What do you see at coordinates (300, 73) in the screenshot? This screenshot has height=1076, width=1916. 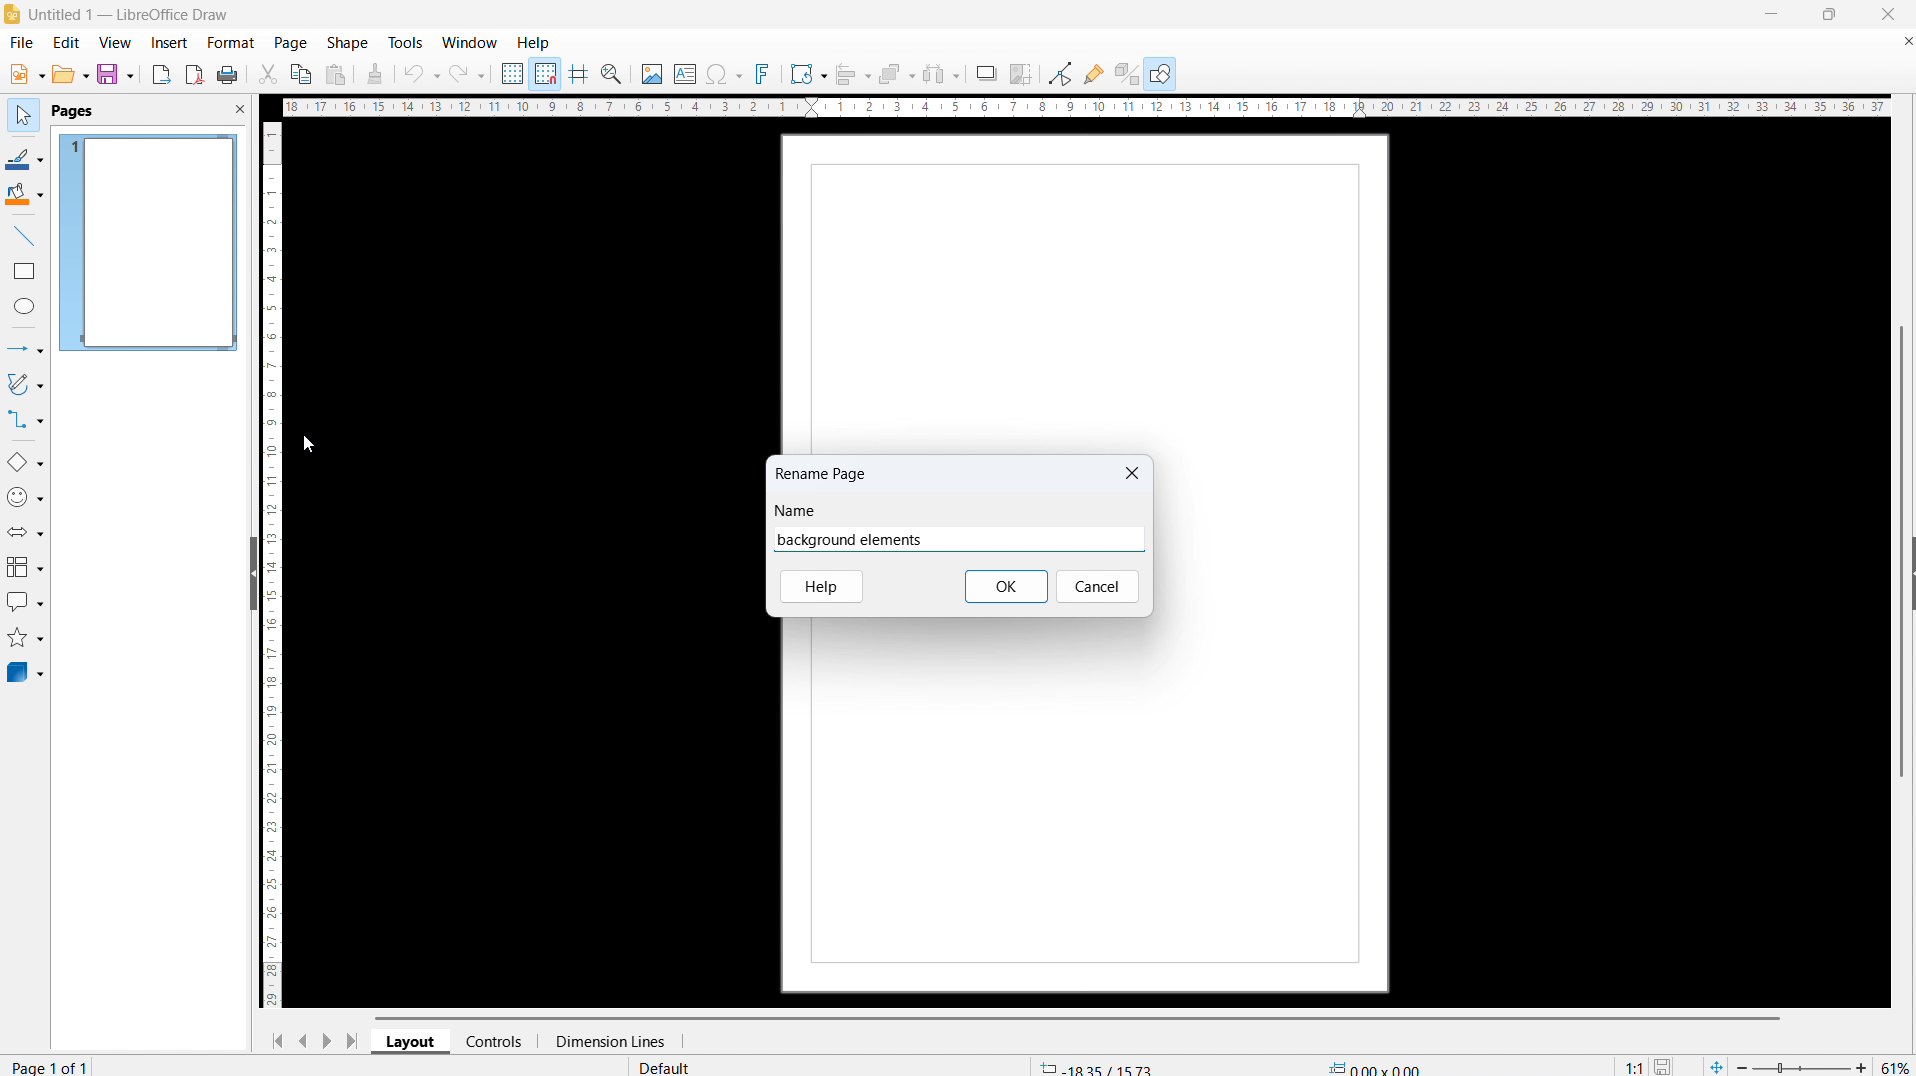 I see `copy` at bounding box center [300, 73].